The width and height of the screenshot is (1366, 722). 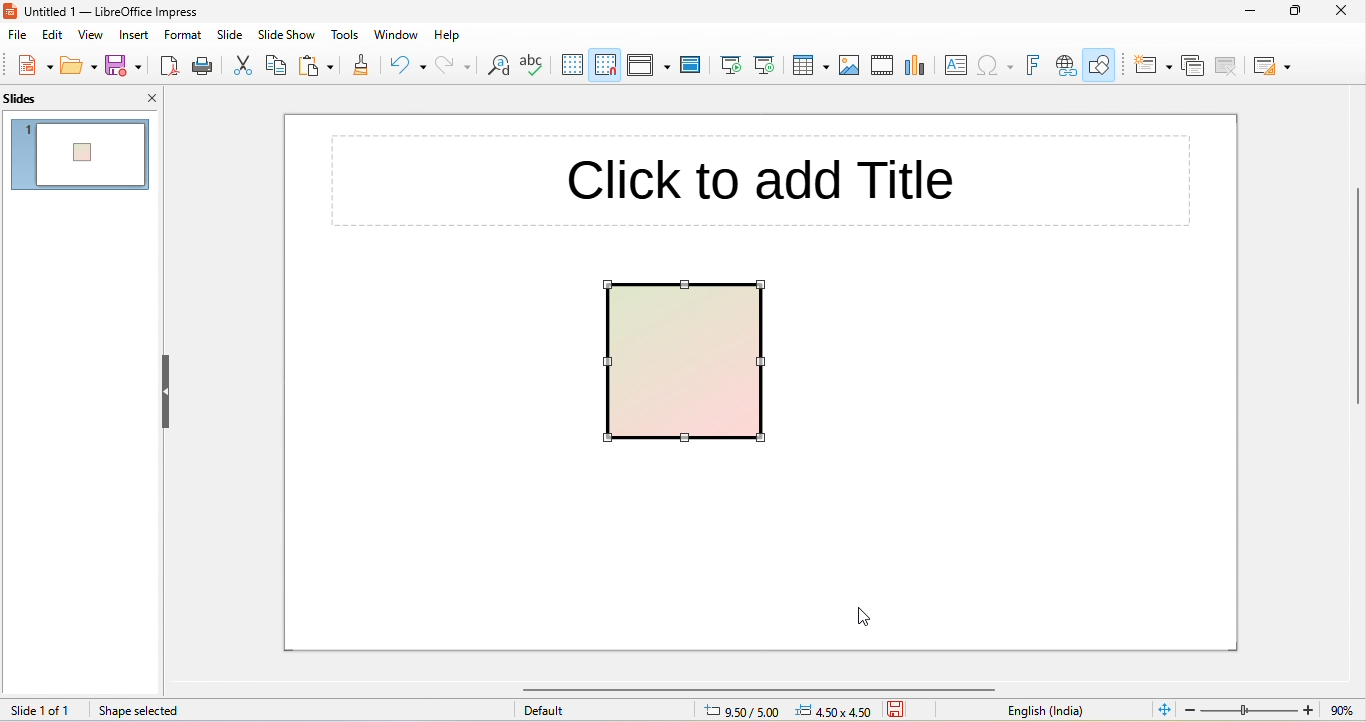 I want to click on spelling, so click(x=534, y=65).